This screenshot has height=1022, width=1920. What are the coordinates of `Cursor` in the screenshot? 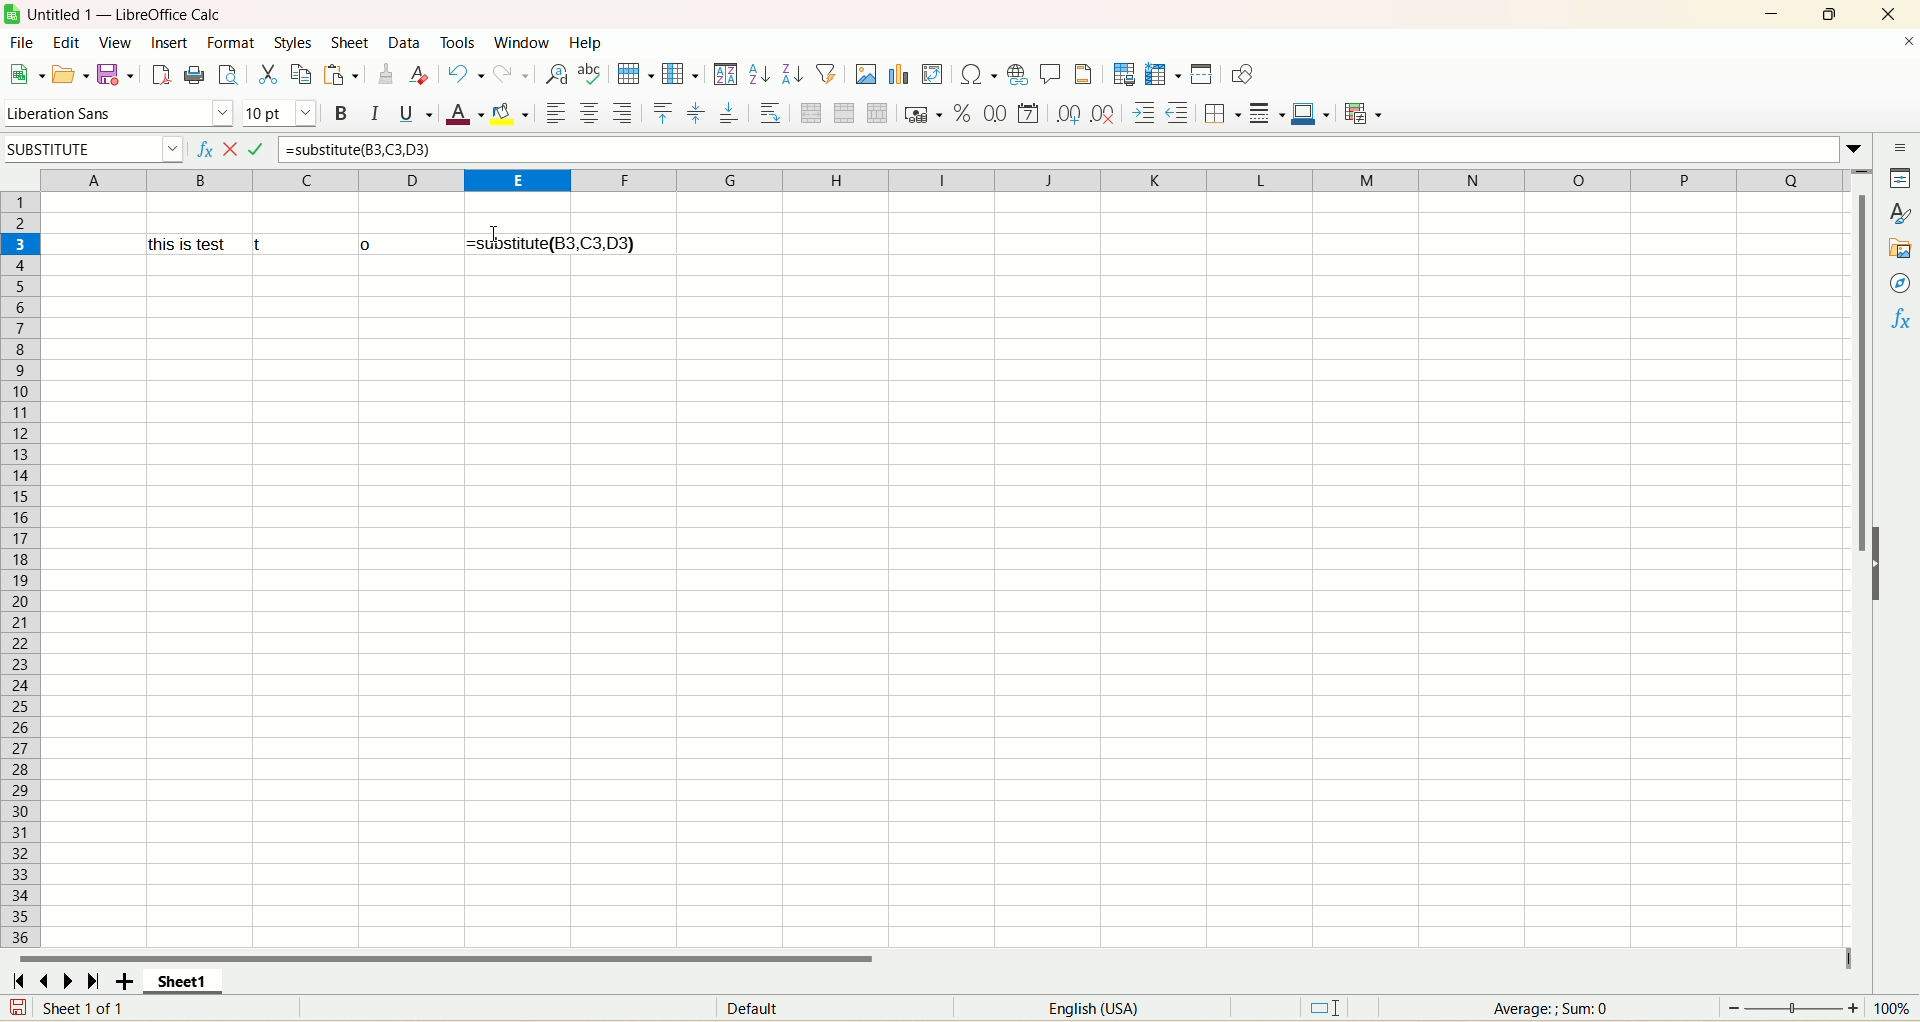 It's located at (505, 244).